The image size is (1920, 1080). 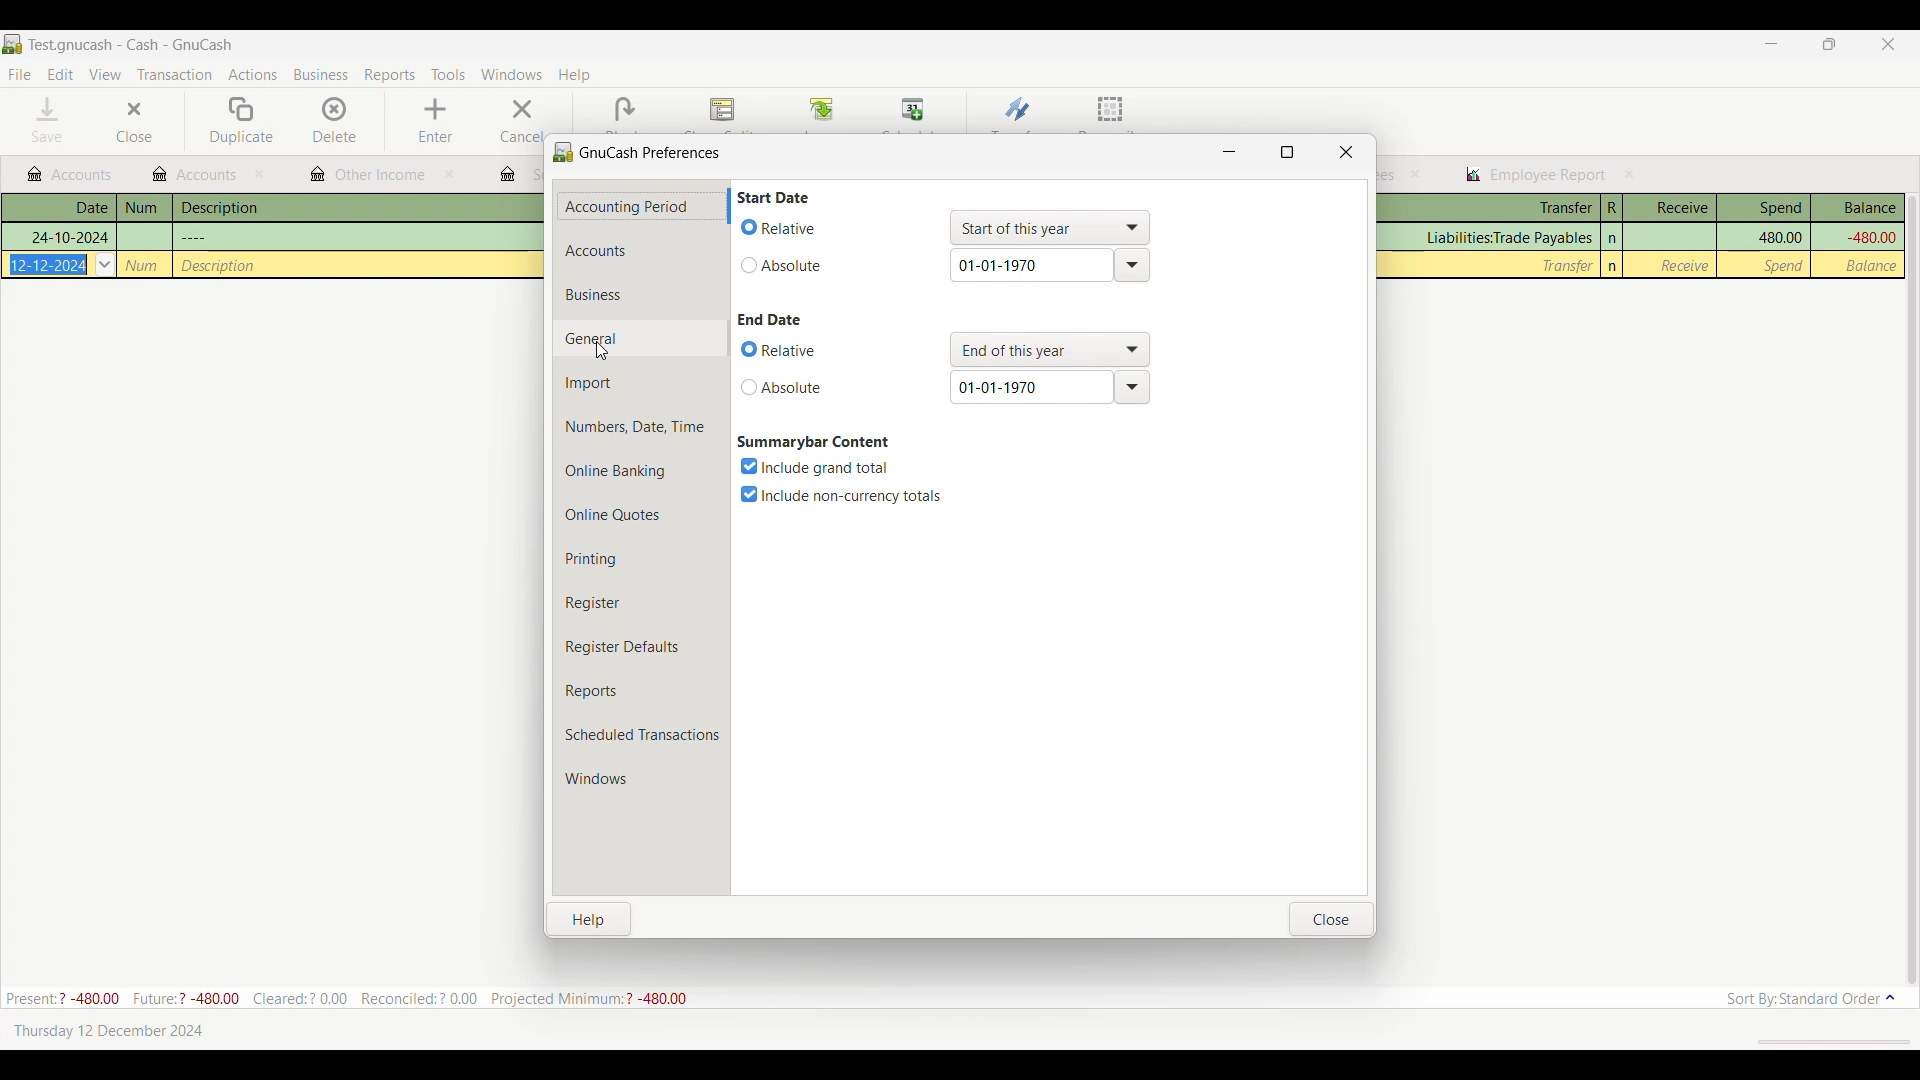 What do you see at coordinates (390, 75) in the screenshot?
I see `Reports menu` at bounding box center [390, 75].